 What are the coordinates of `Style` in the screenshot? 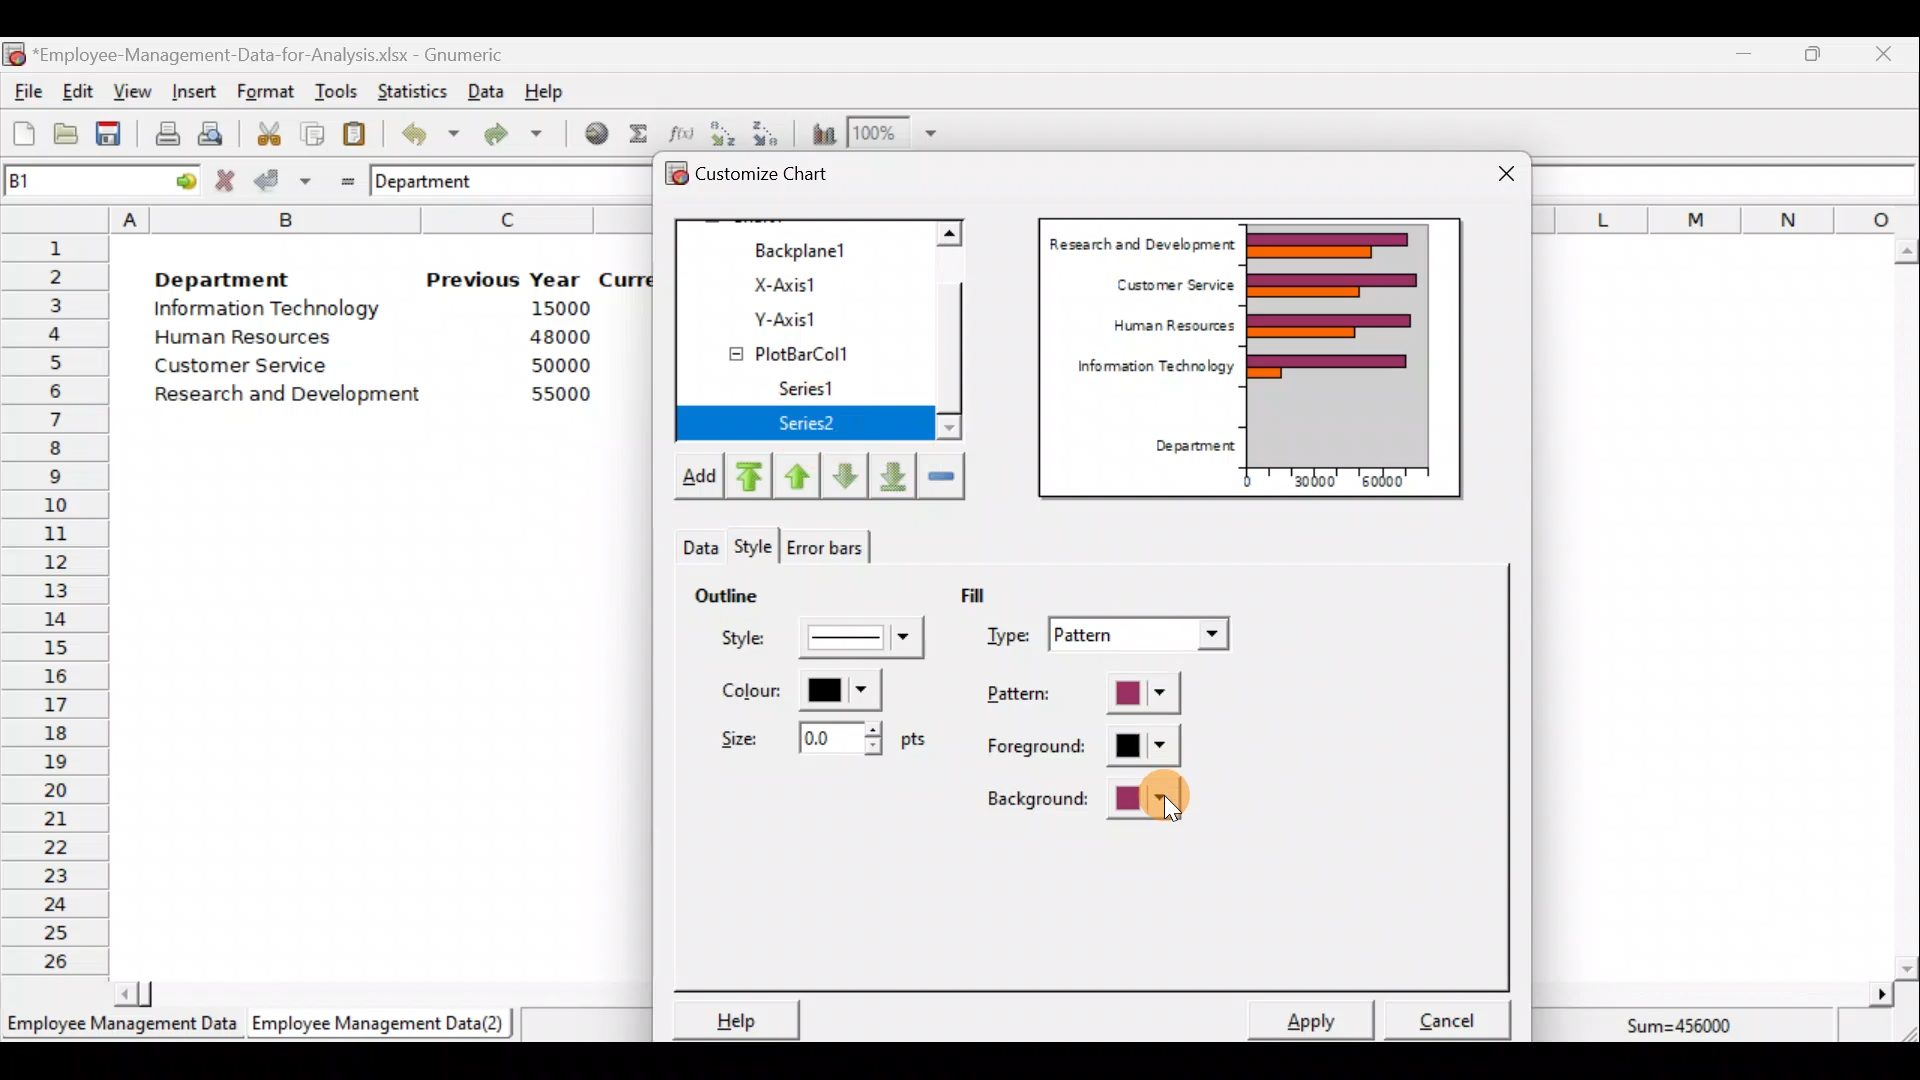 It's located at (697, 542).